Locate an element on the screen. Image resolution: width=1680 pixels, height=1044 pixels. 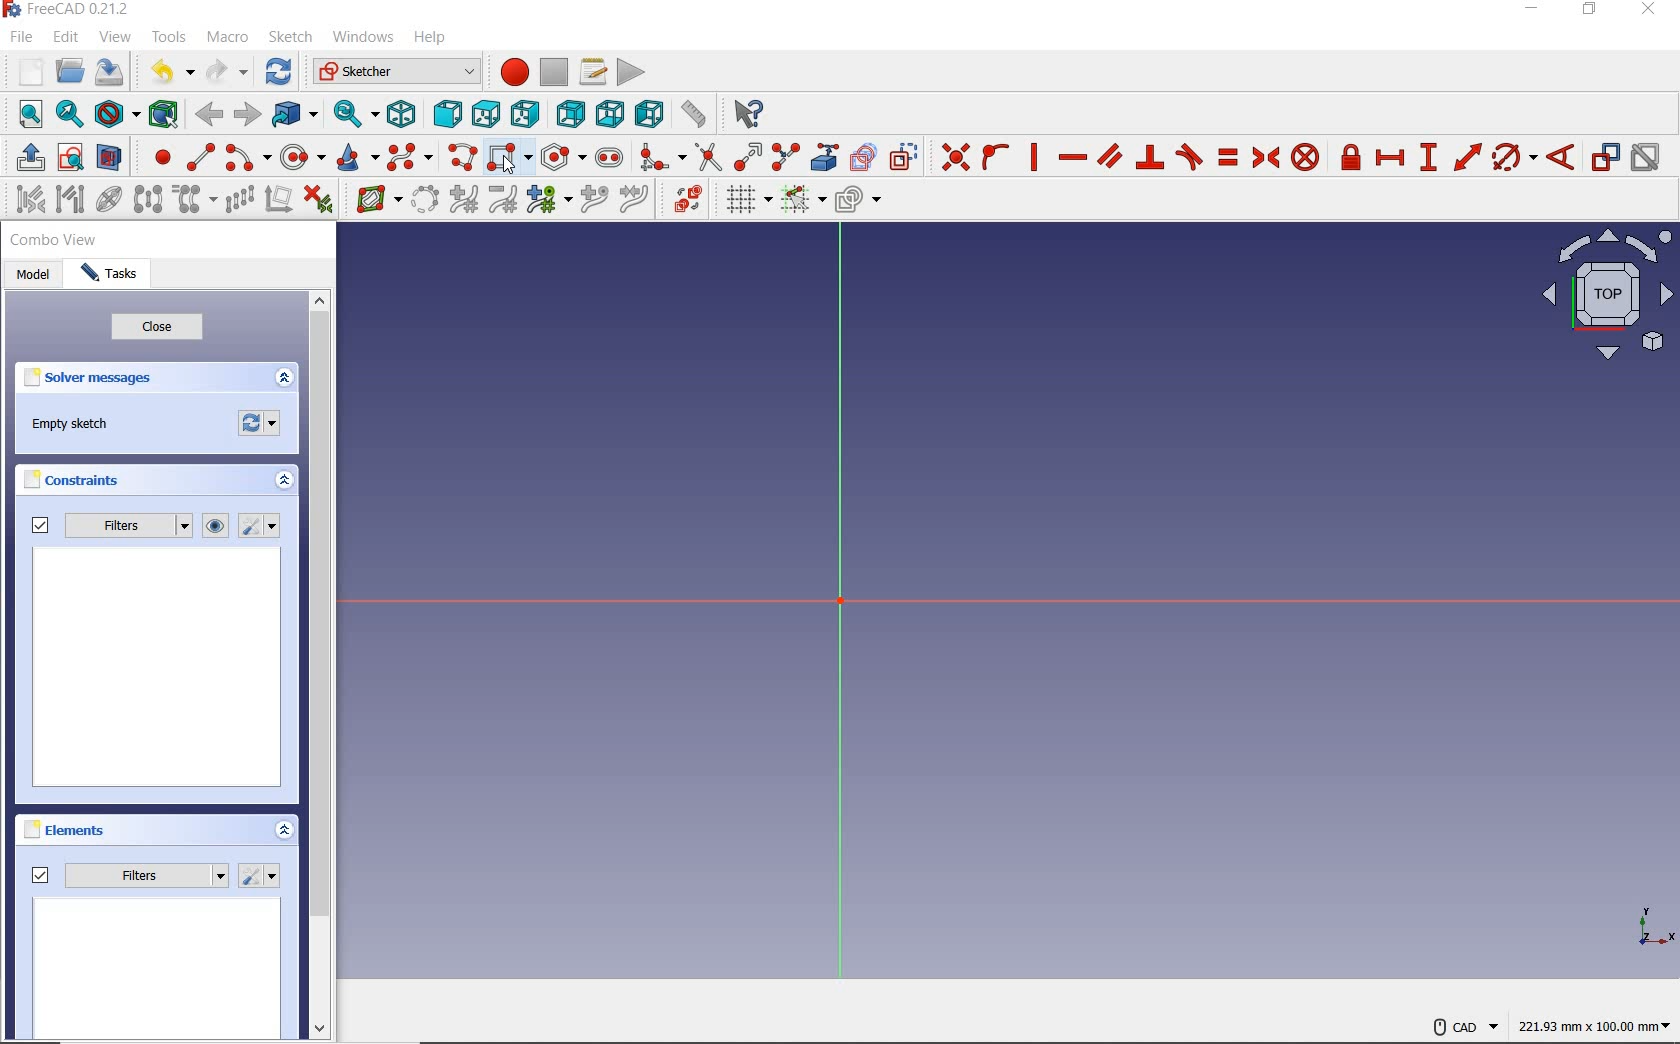
create B-Spline is located at coordinates (412, 158).